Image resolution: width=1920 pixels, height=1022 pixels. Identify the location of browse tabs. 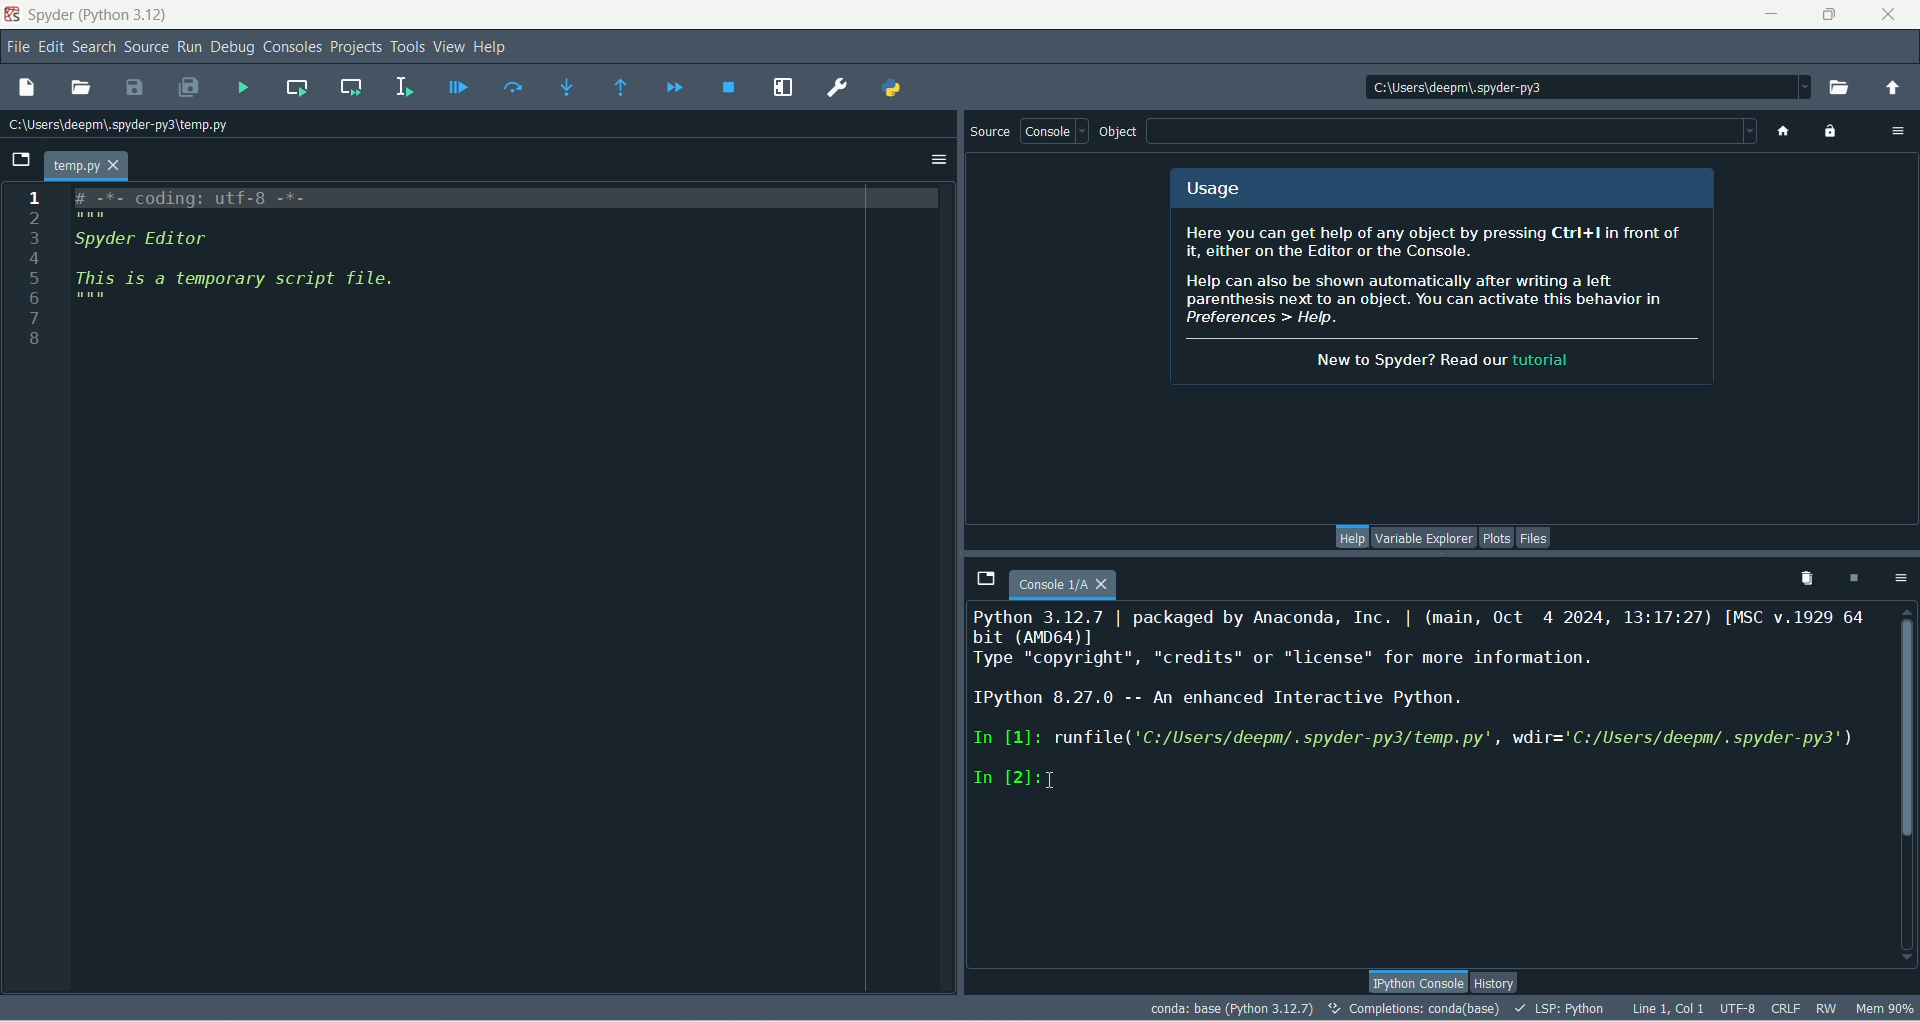
(20, 160).